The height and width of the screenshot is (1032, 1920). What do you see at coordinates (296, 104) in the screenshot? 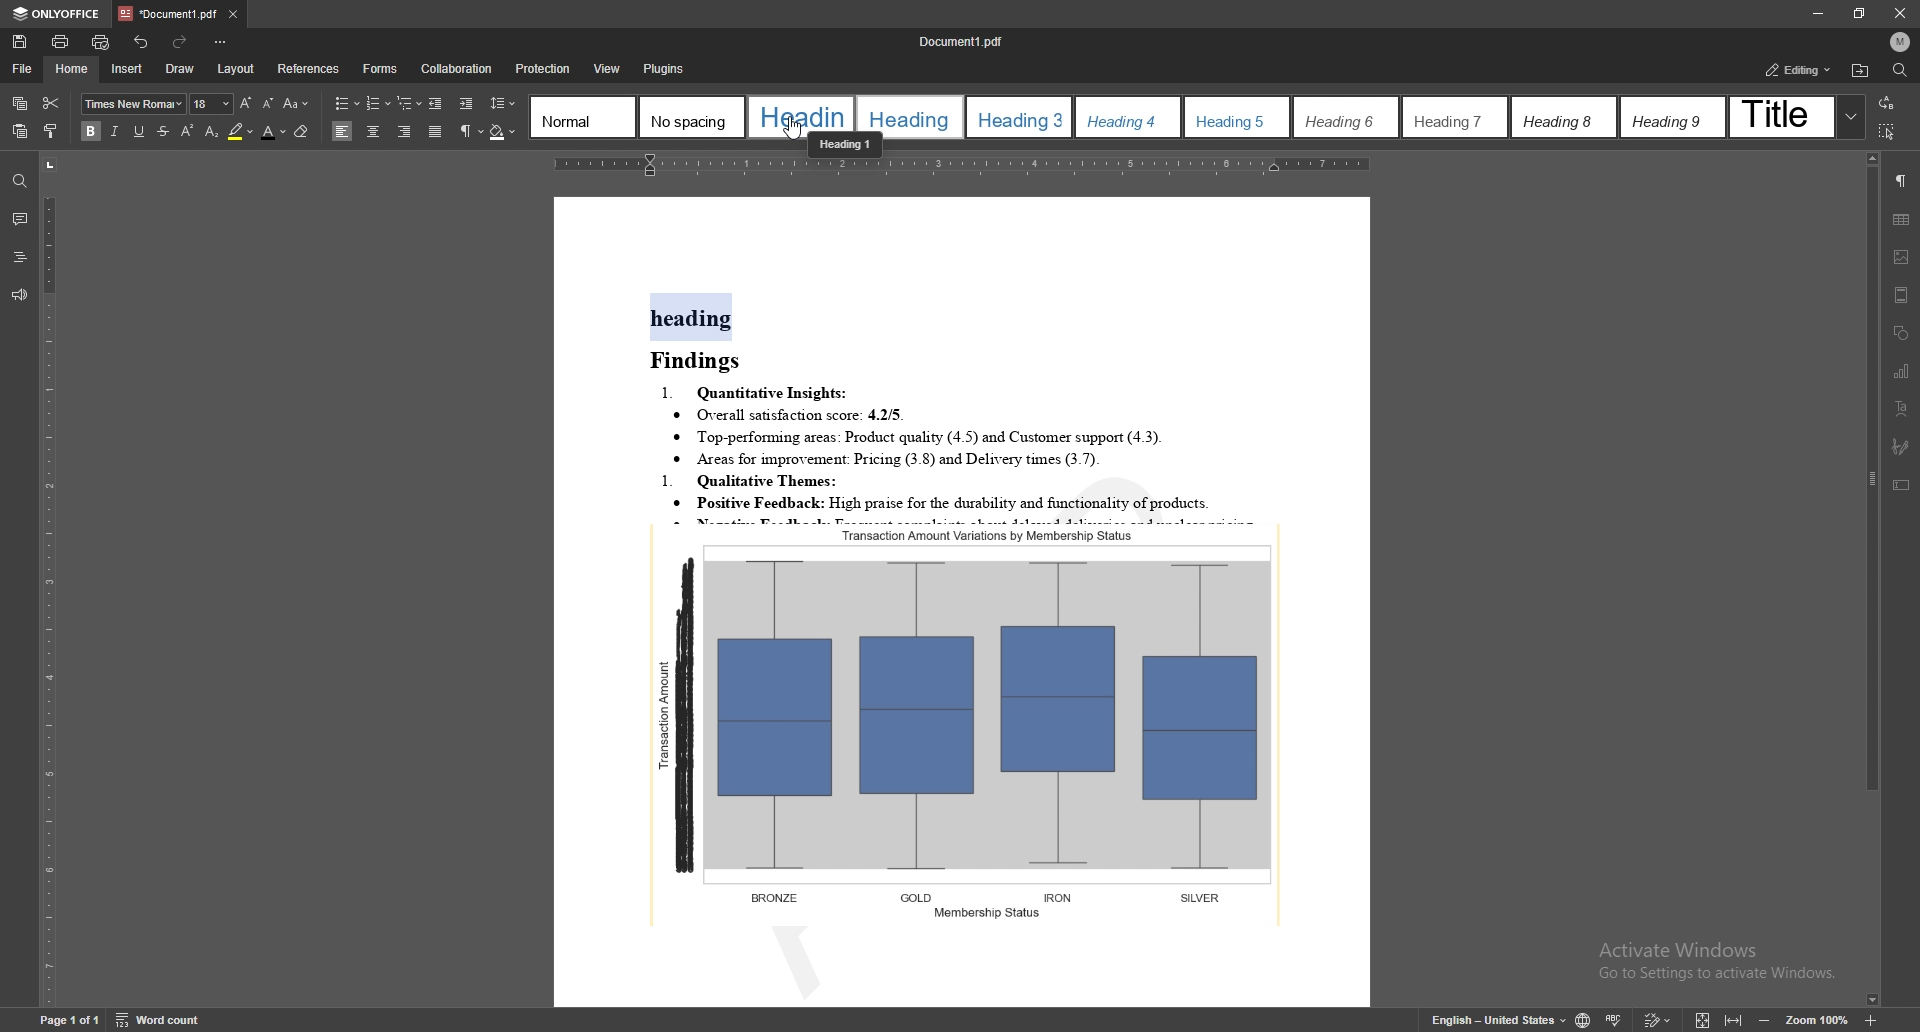
I see `change case` at bounding box center [296, 104].